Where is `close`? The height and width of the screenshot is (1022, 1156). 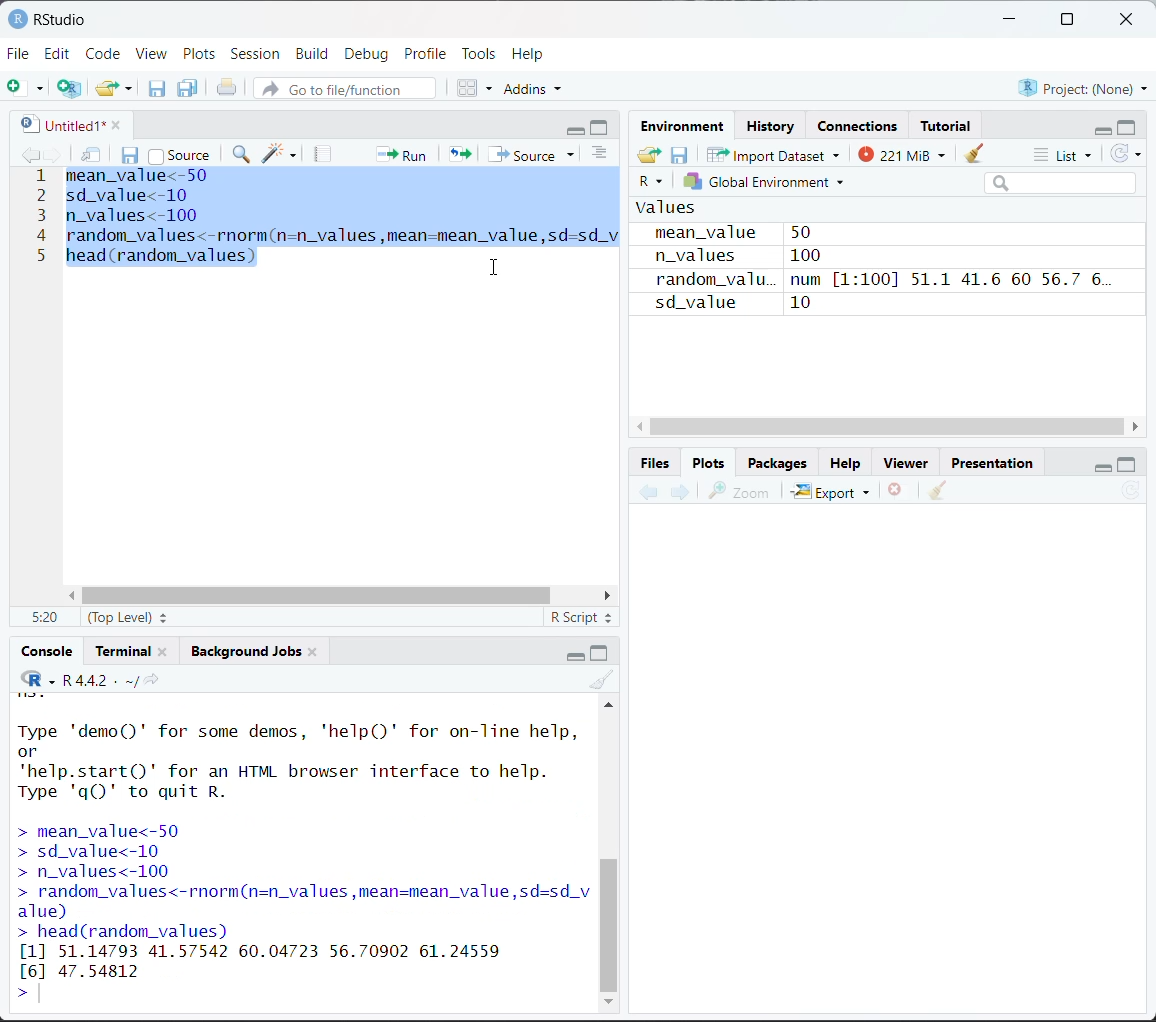 close is located at coordinates (313, 650).